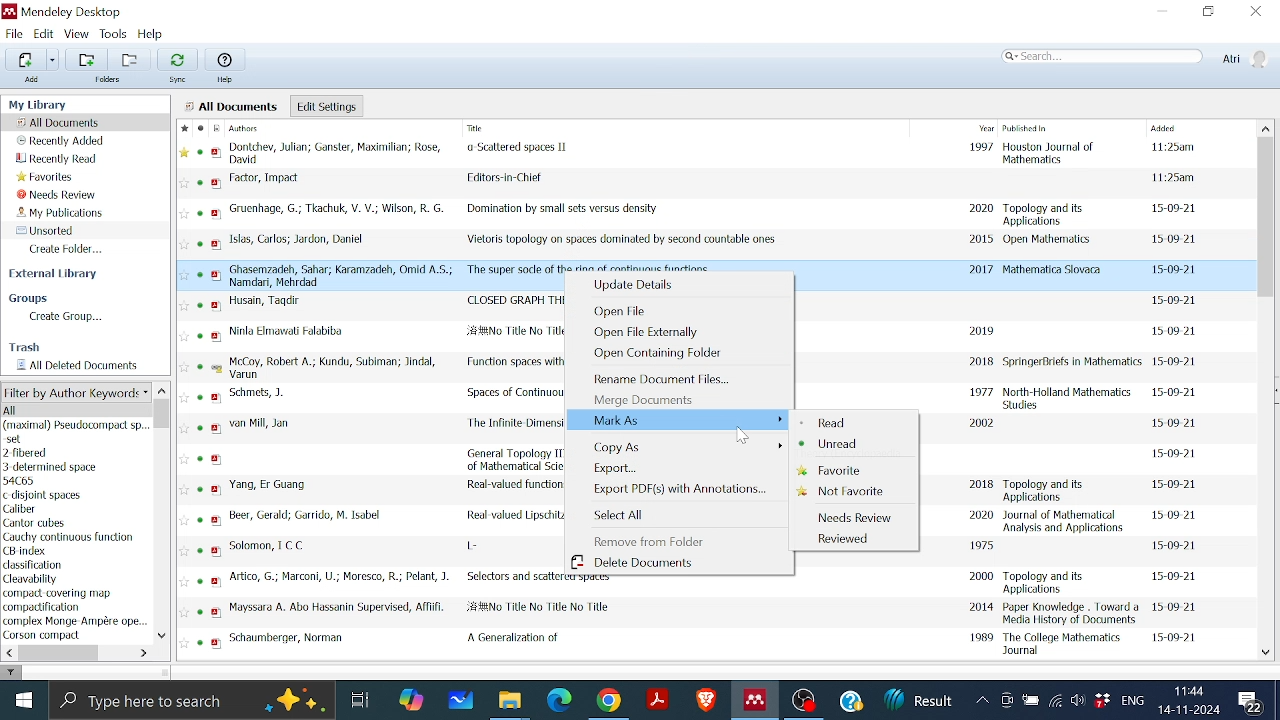 The height and width of the screenshot is (720, 1280). What do you see at coordinates (680, 446) in the screenshot?
I see `Copy as` at bounding box center [680, 446].